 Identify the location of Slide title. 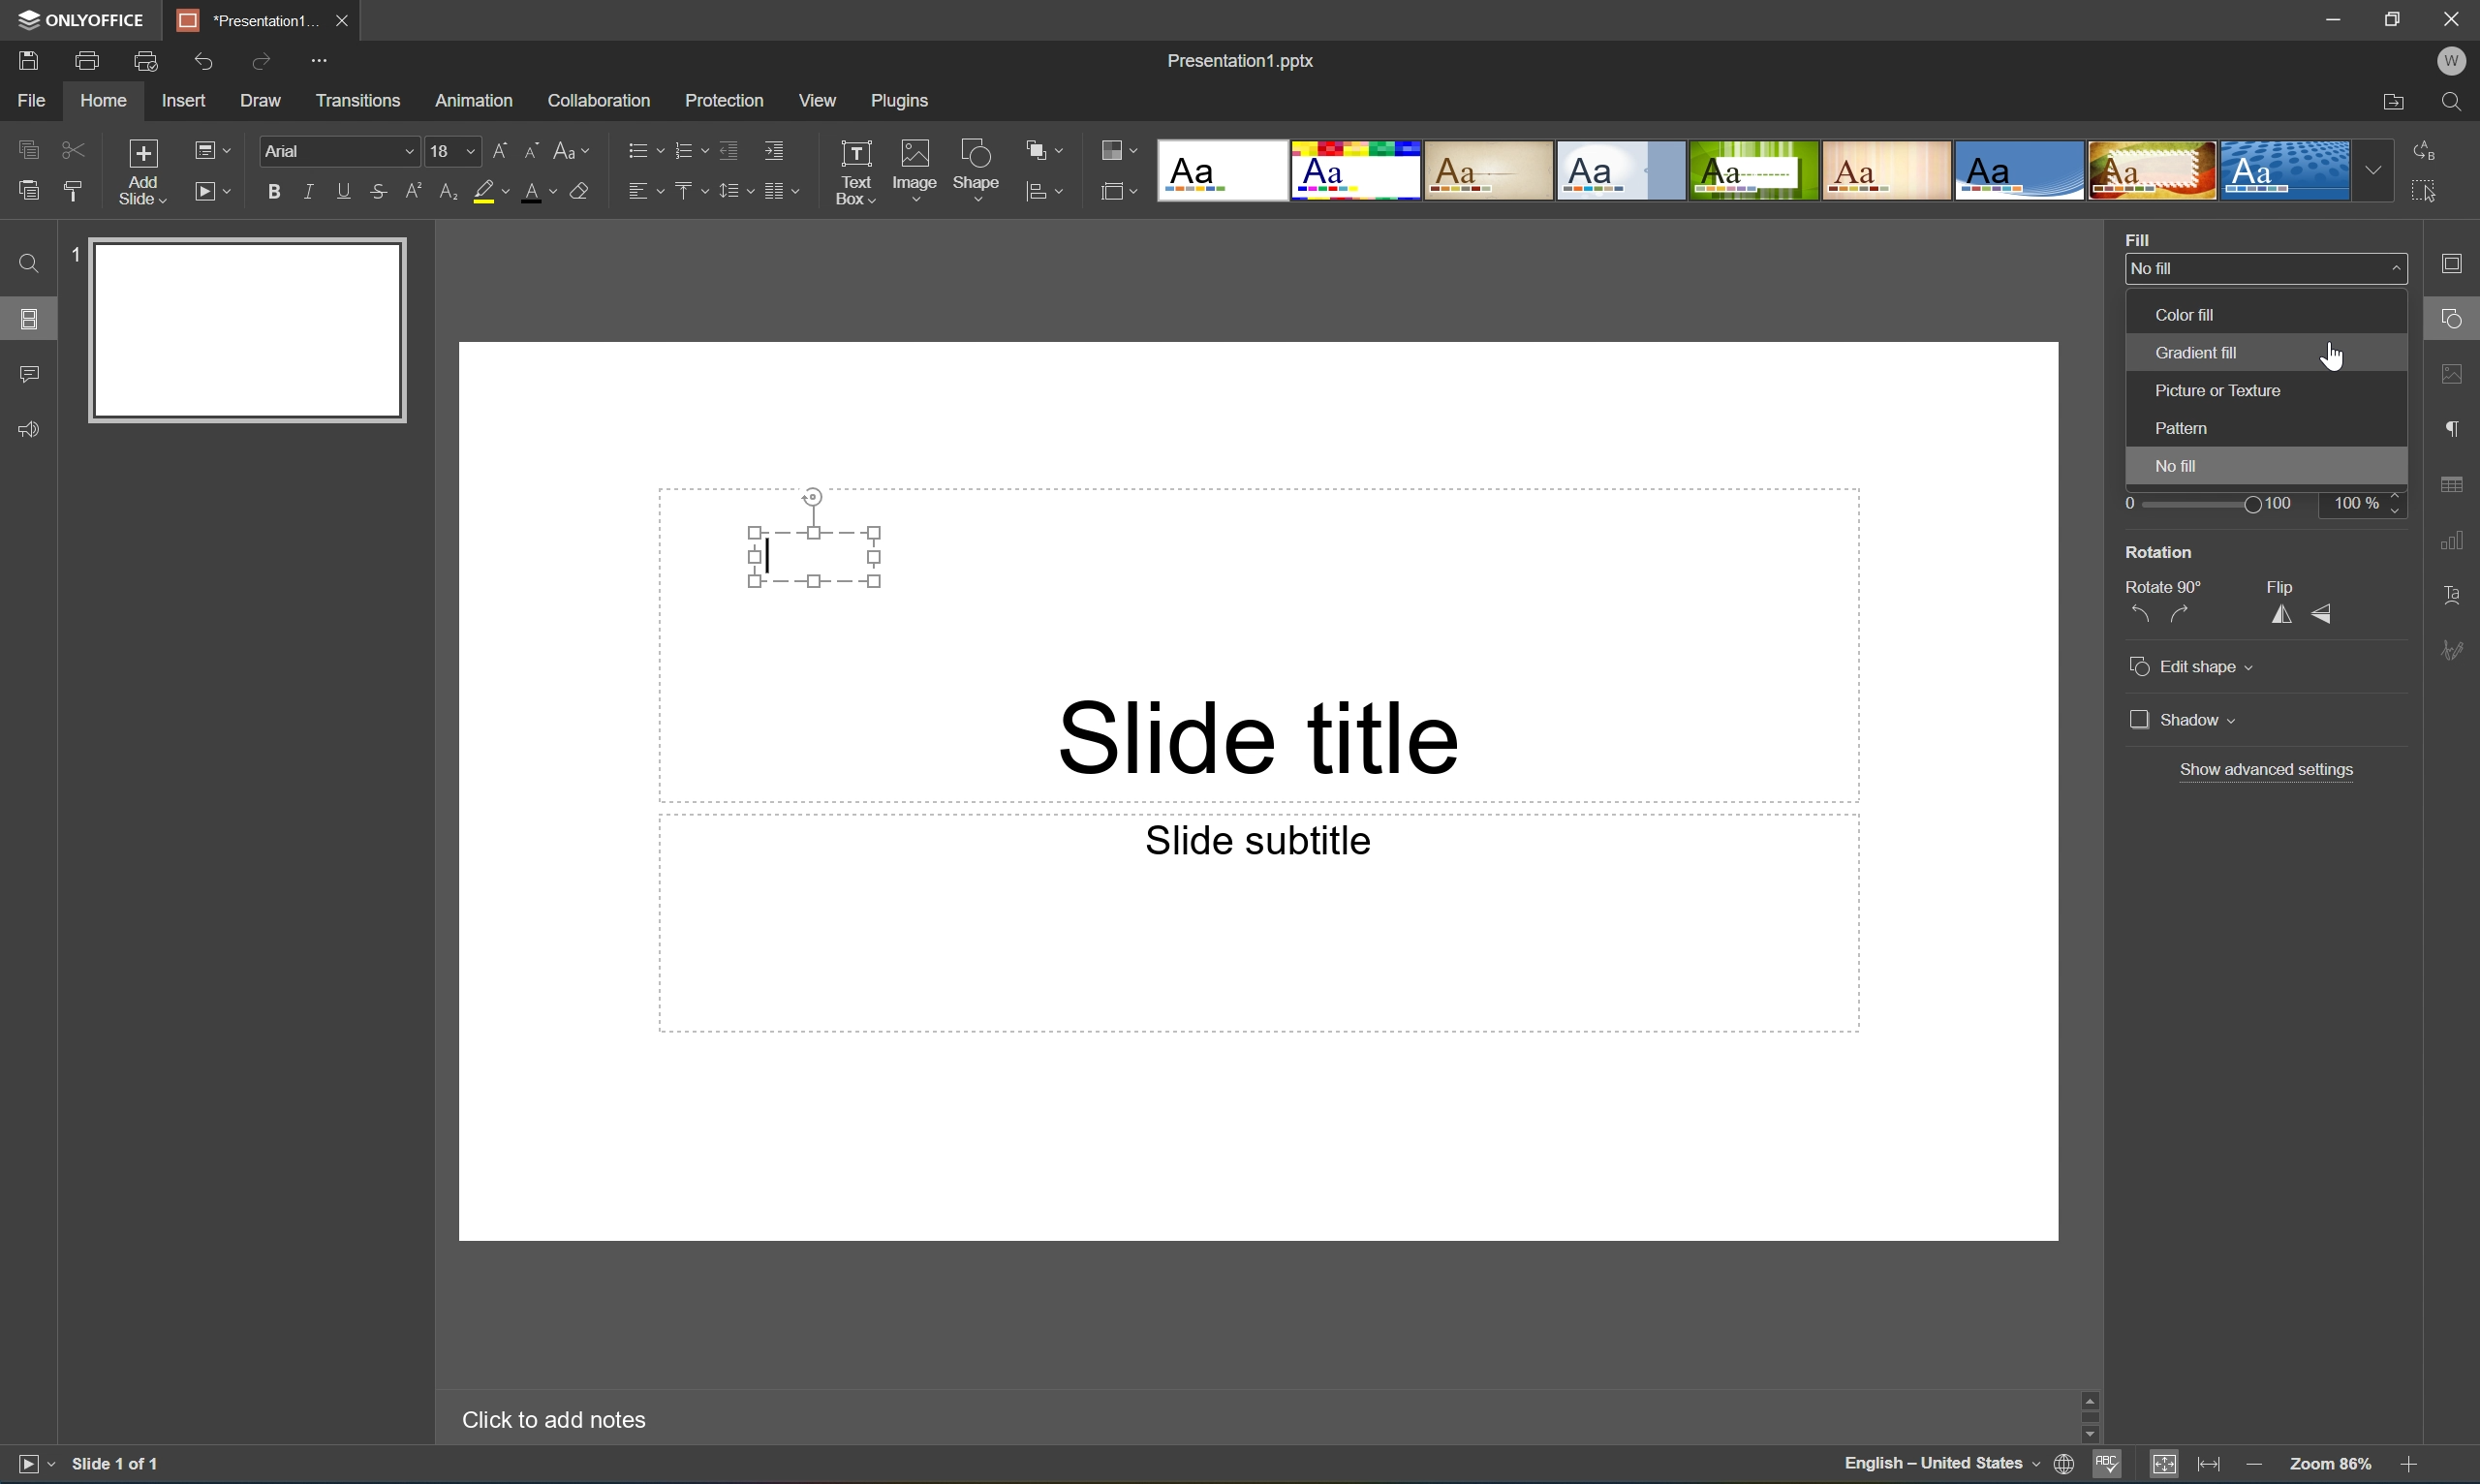
(1267, 735).